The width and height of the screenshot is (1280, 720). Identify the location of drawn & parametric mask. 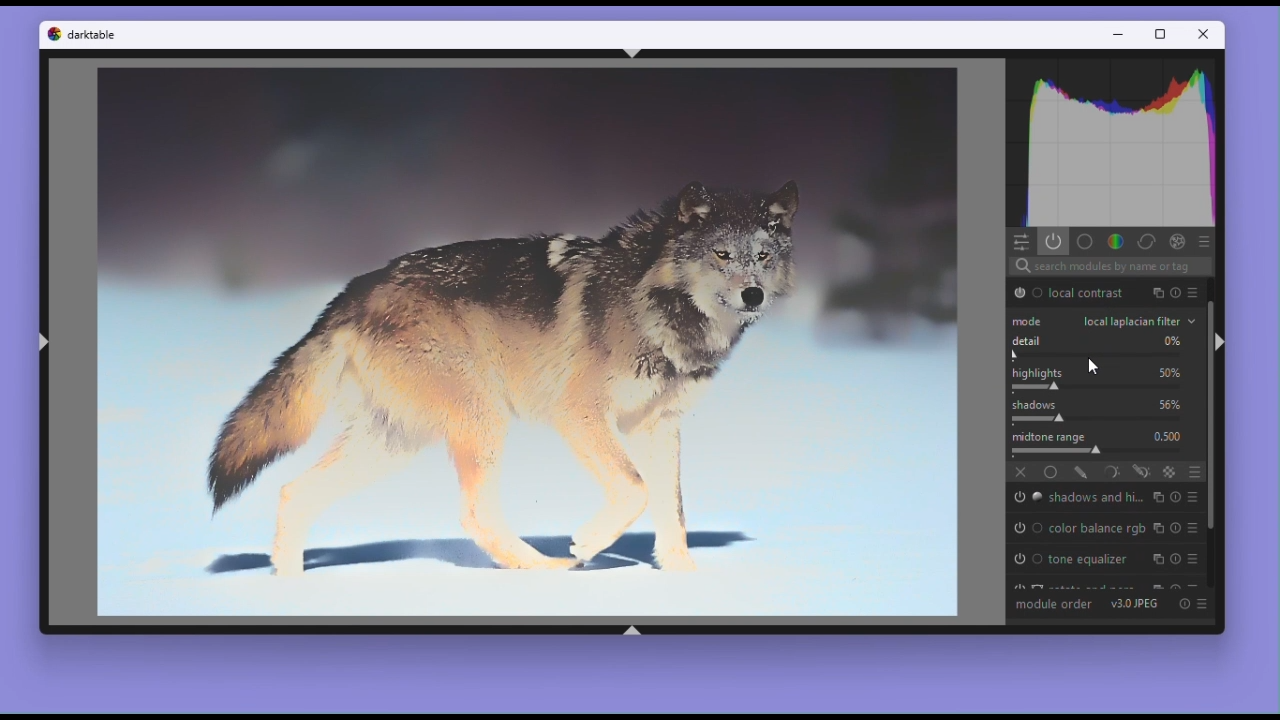
(1139, 474).